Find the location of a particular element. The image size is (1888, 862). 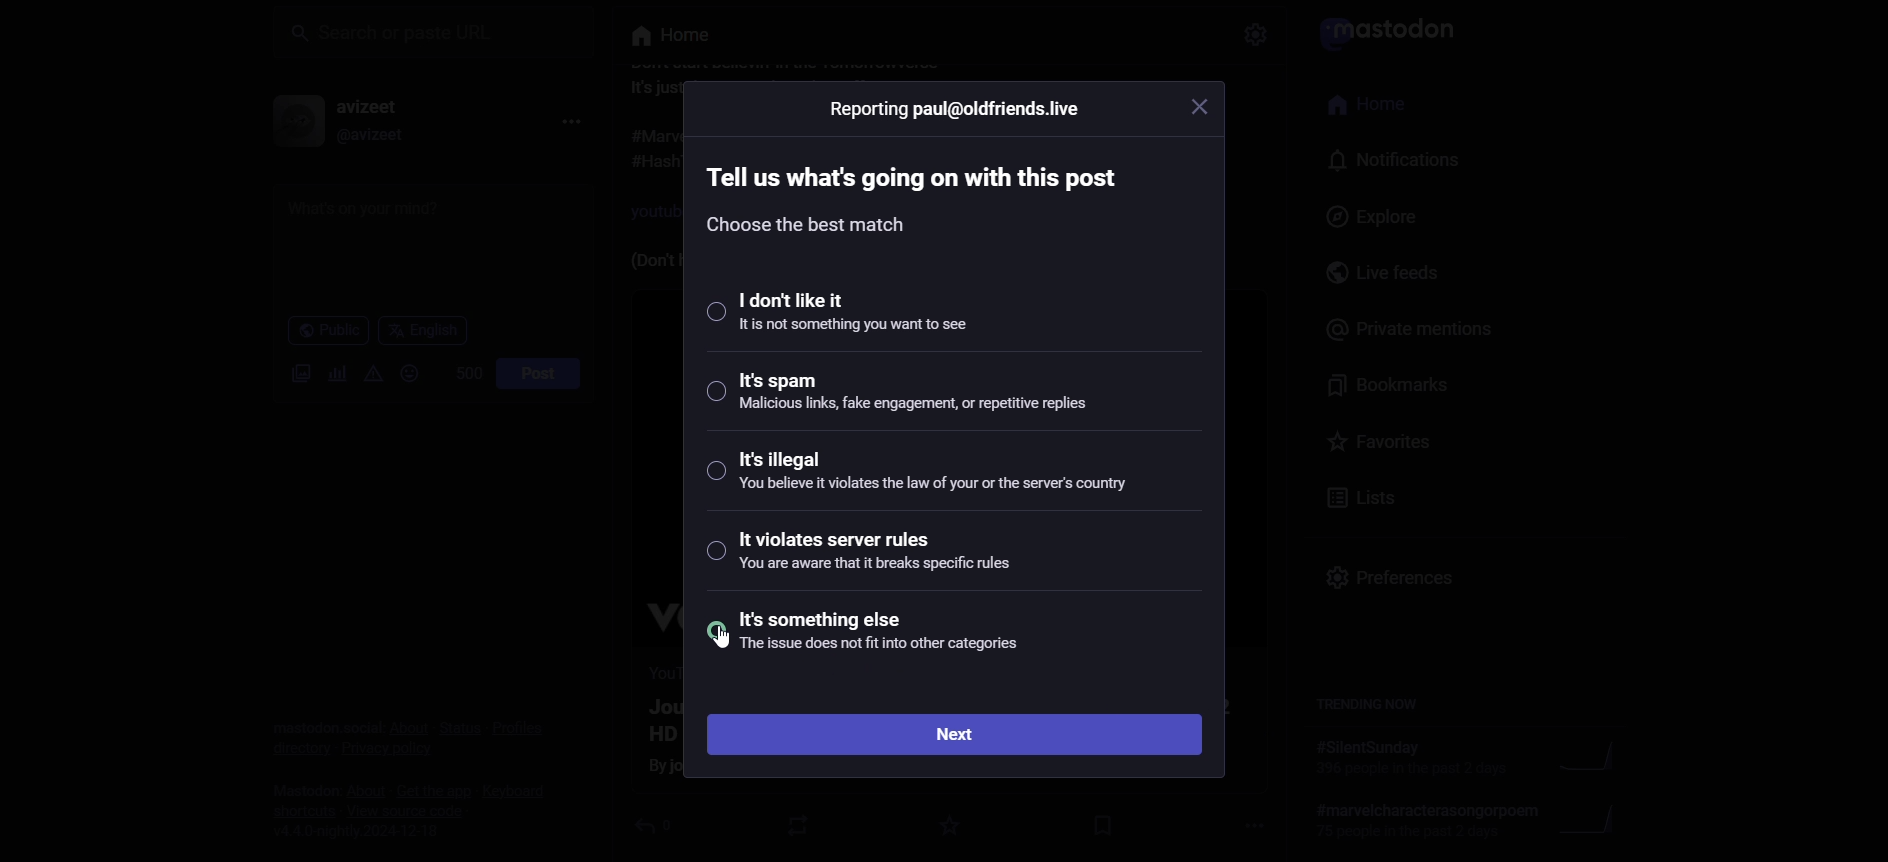

 is located at coordinates (660, 38).